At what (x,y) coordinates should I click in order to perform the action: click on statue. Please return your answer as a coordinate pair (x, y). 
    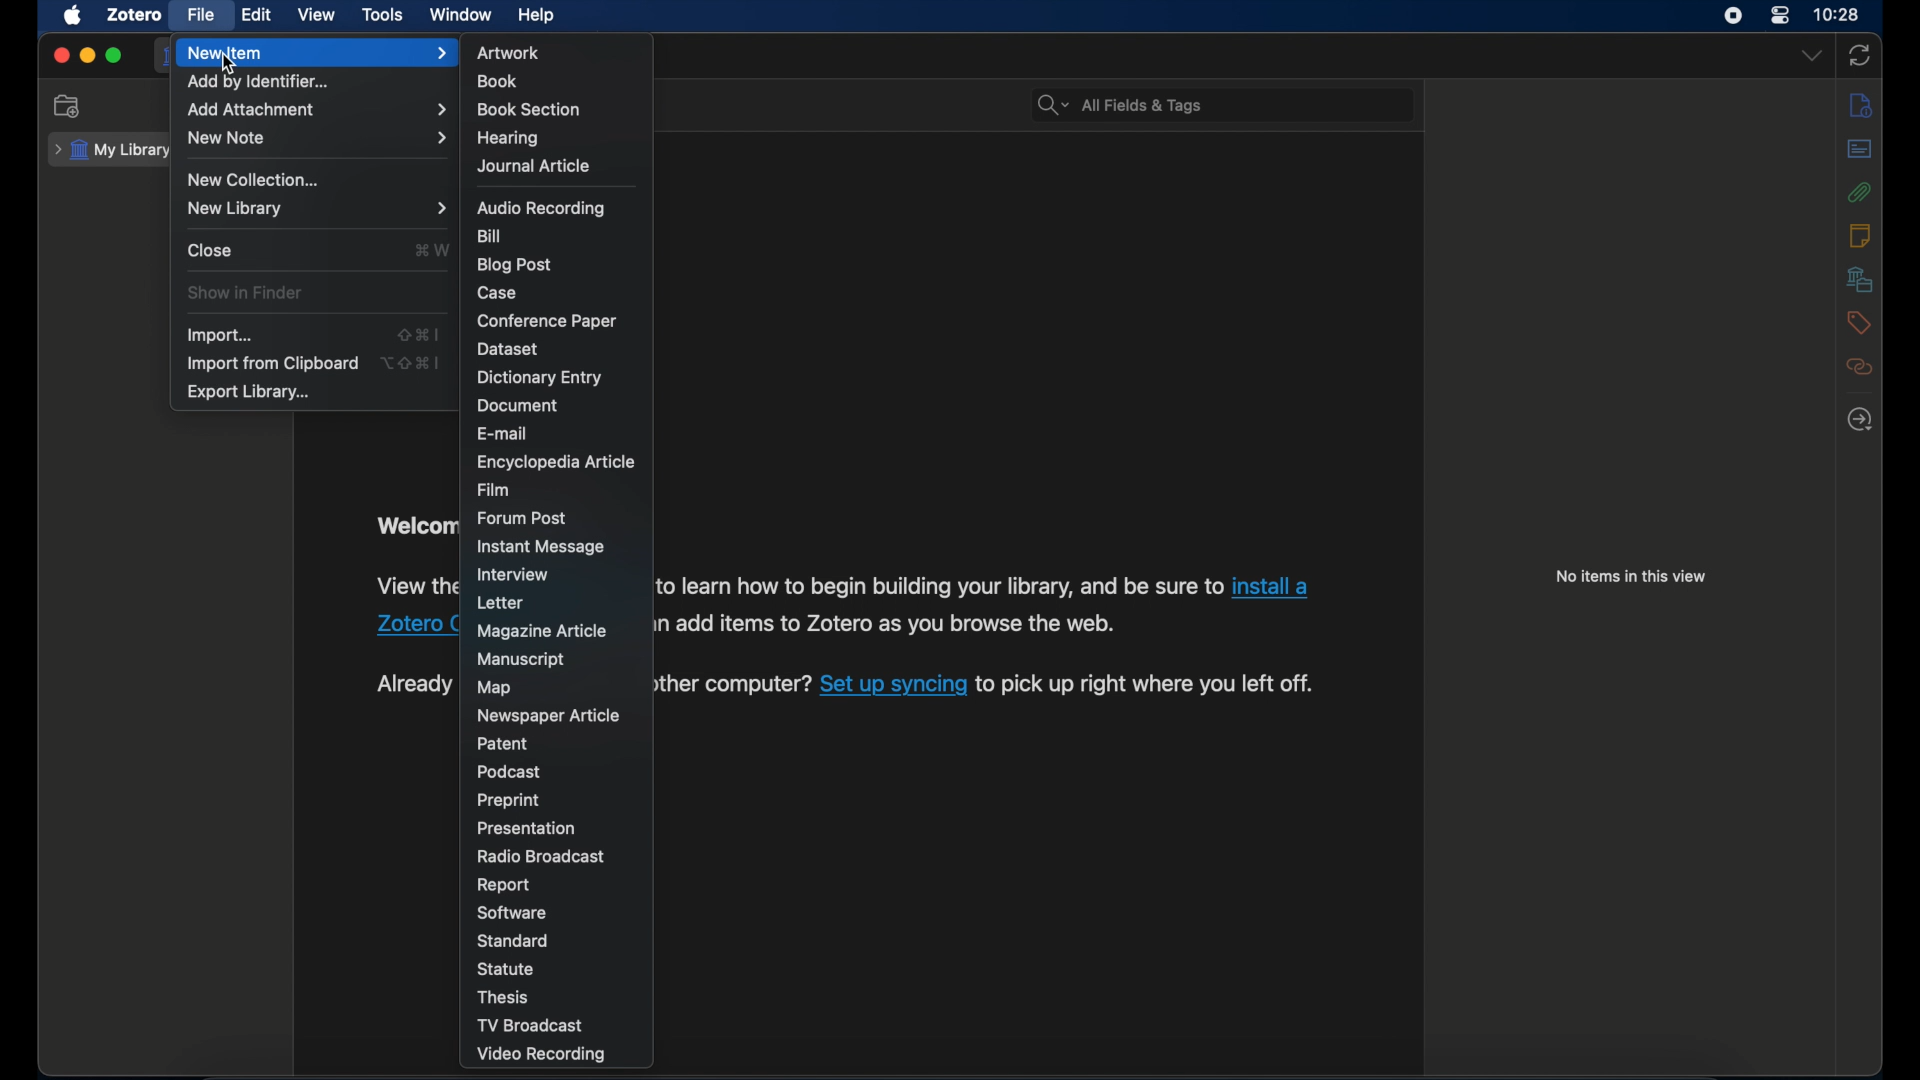
    Looking at the image, I should click on (505, 969).